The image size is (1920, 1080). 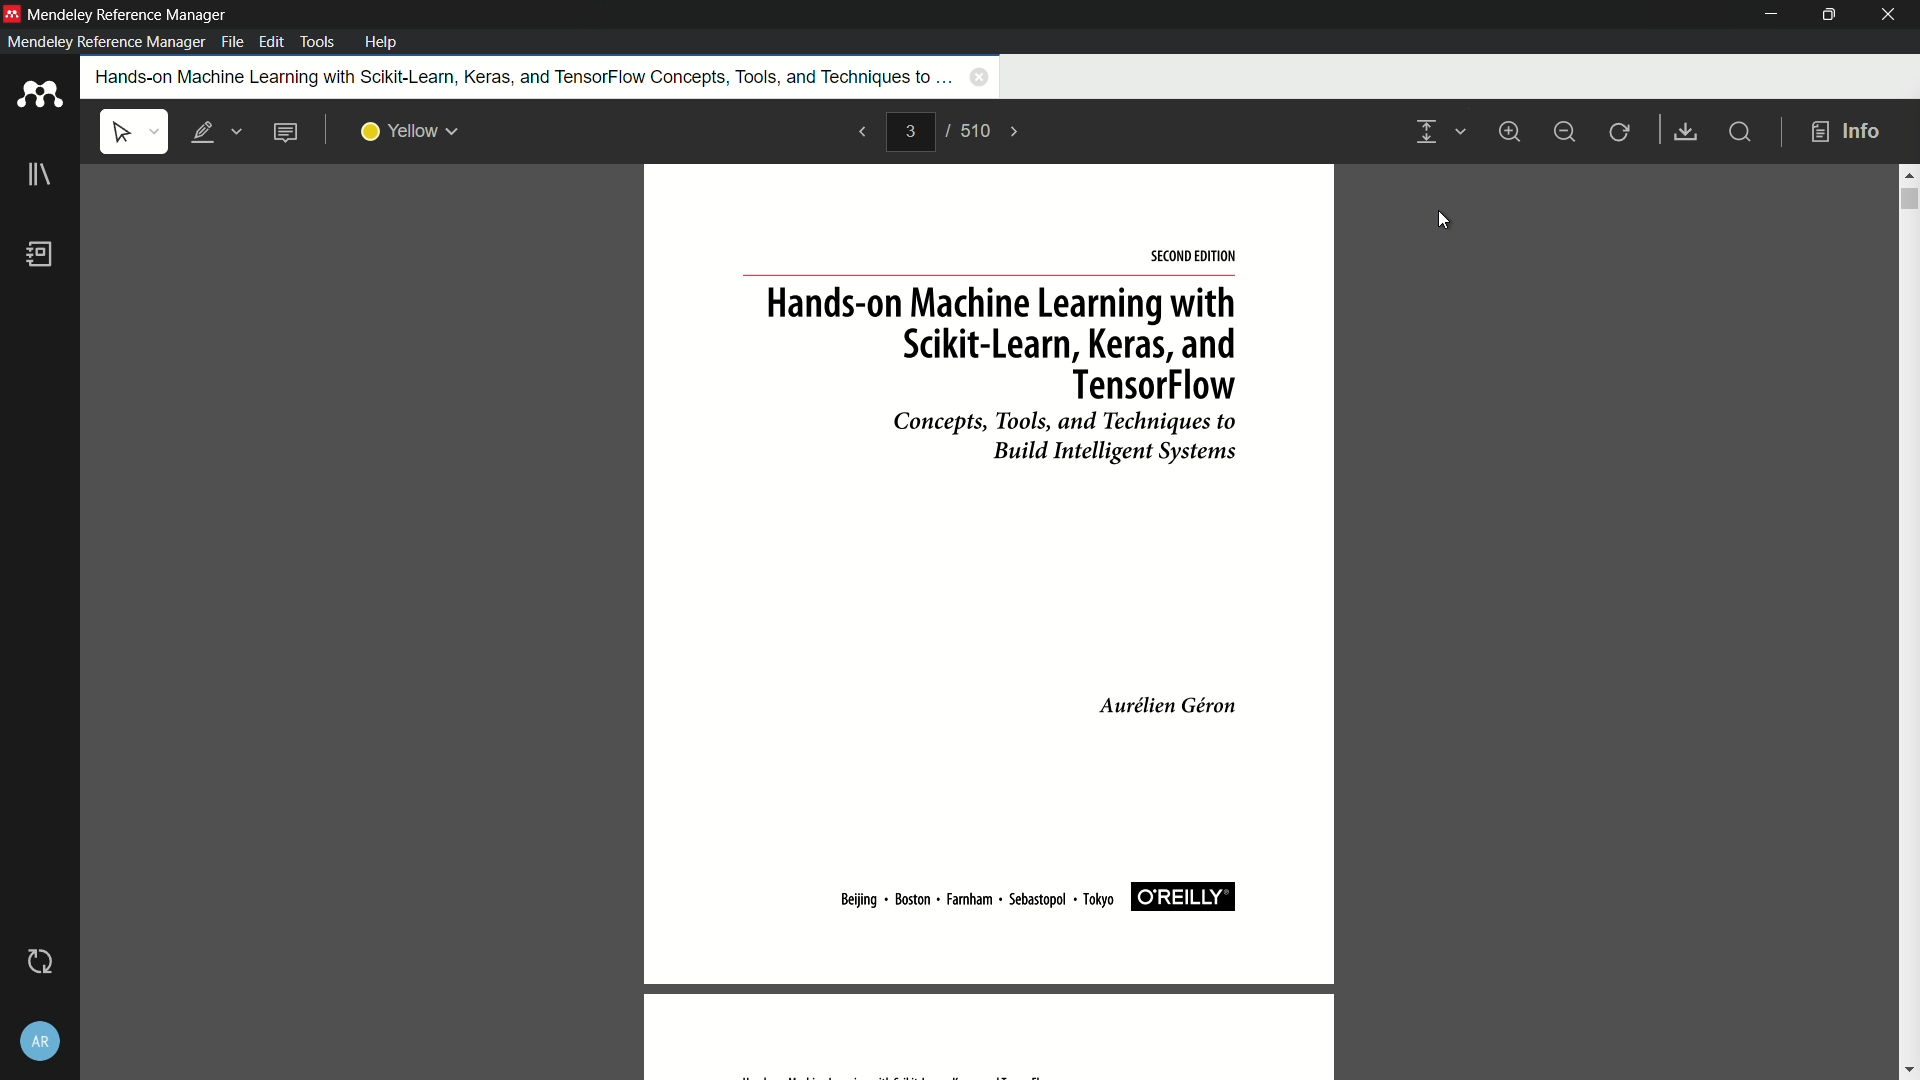 What do you see at coordinates (321, 42) in the screenshot?
I see `tools menu` at bounding box center [321, 42].